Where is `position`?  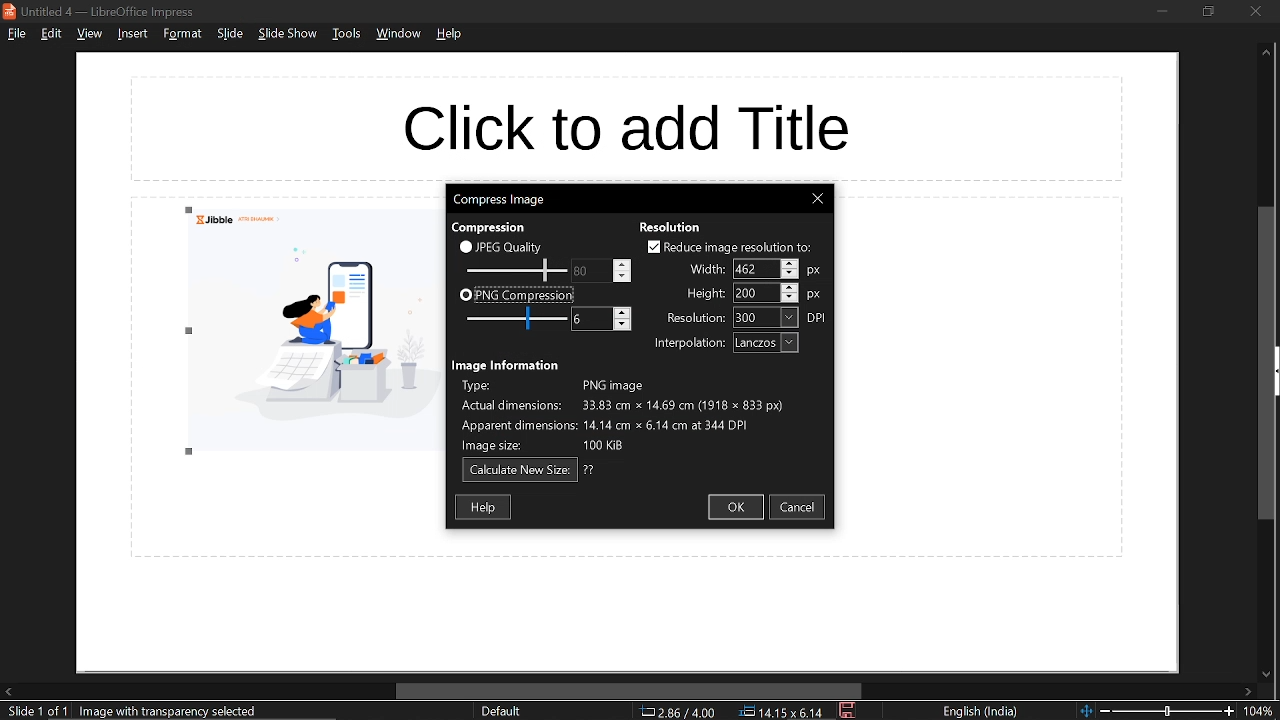
position is located at coordinates (781, 712).